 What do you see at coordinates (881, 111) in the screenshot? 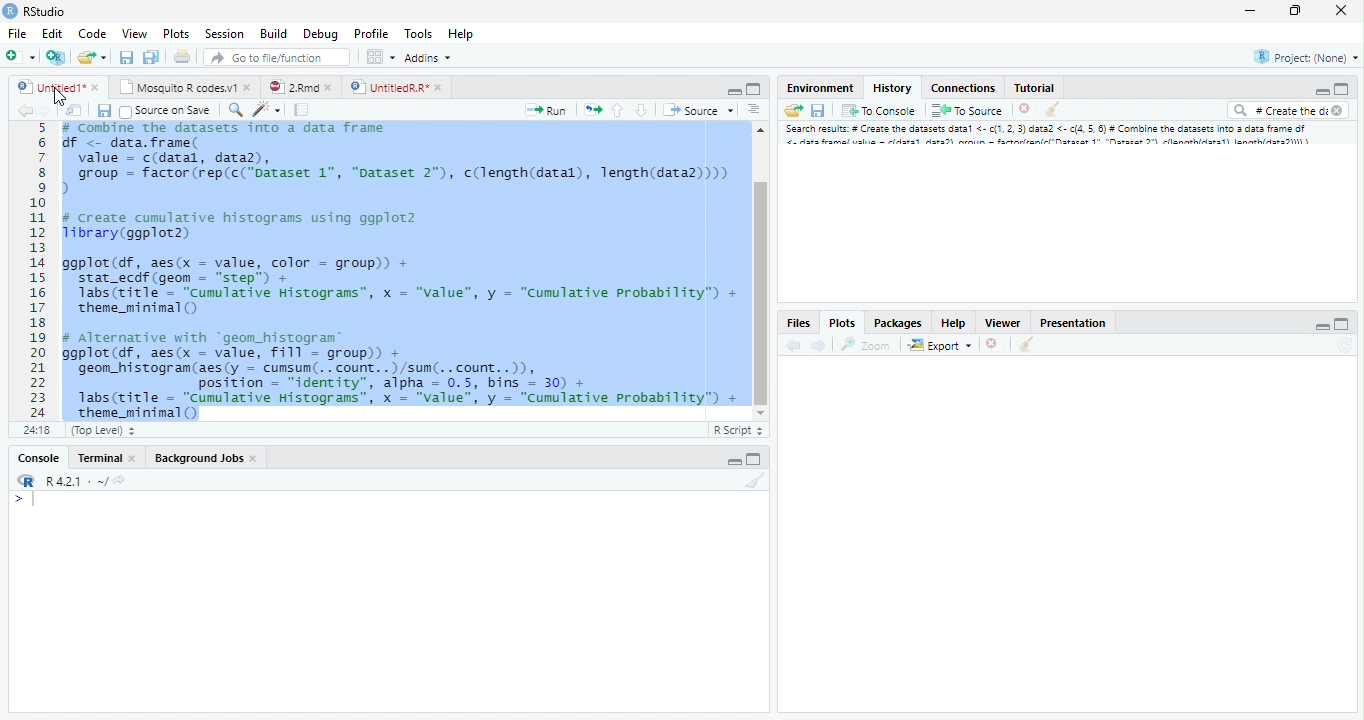
I see `To console` at bounding box center [881, 111].